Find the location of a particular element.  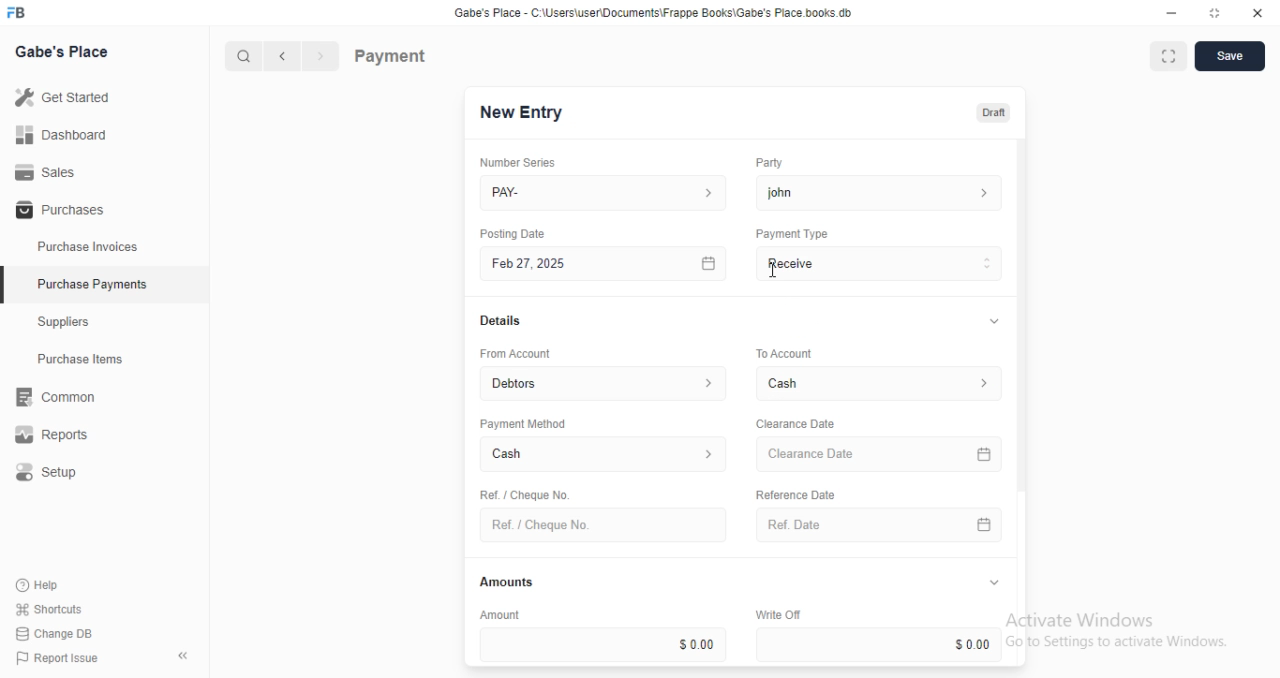

Purchase Invoices is located at coordinates (88, 247).